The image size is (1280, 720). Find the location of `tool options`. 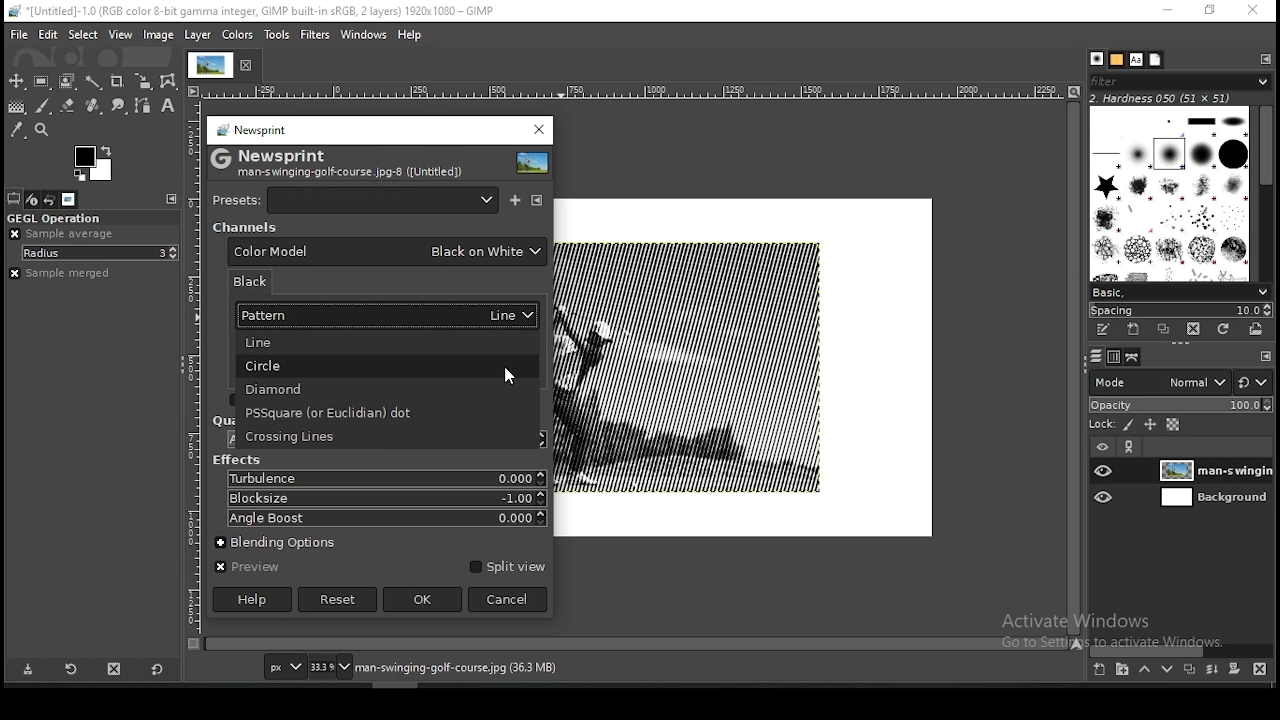

tool options is located at coordinates (14, 198).